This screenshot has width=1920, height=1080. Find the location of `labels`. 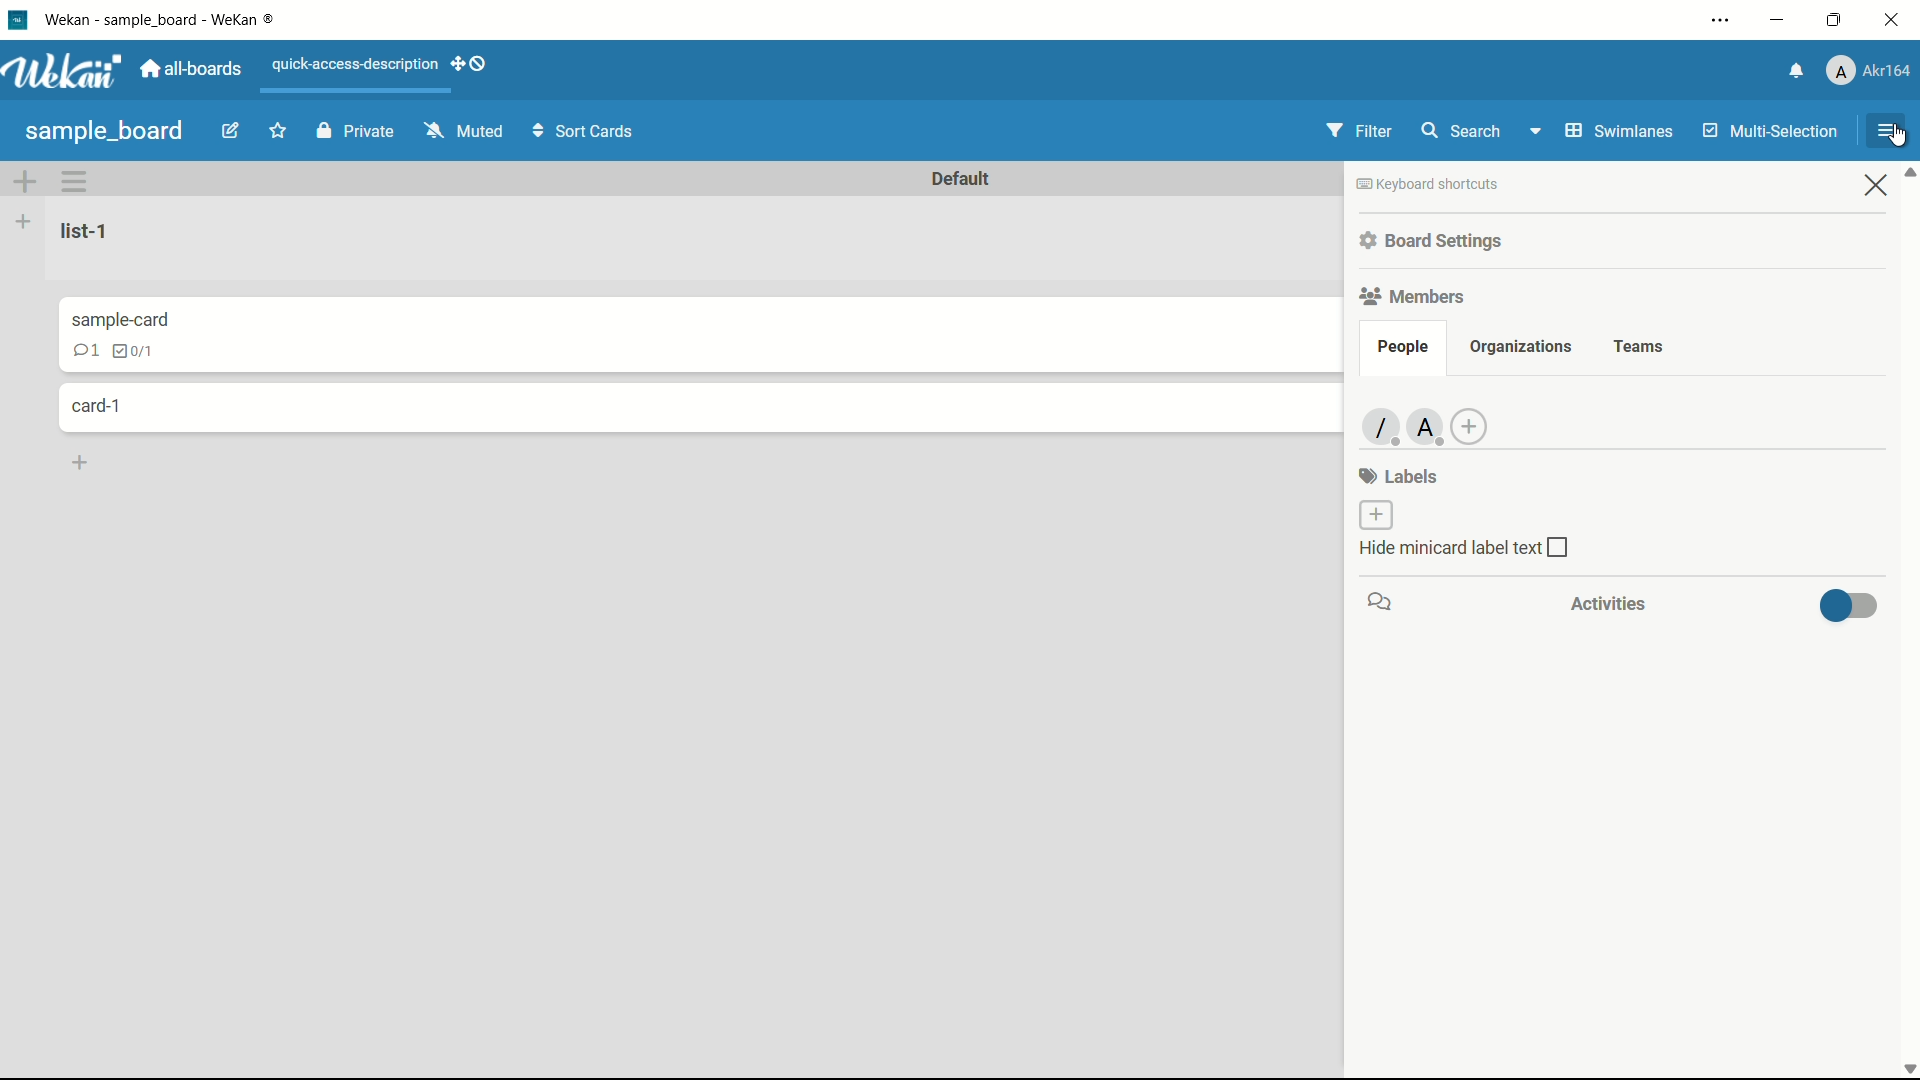

labels is located at coordinates (1400, 475).